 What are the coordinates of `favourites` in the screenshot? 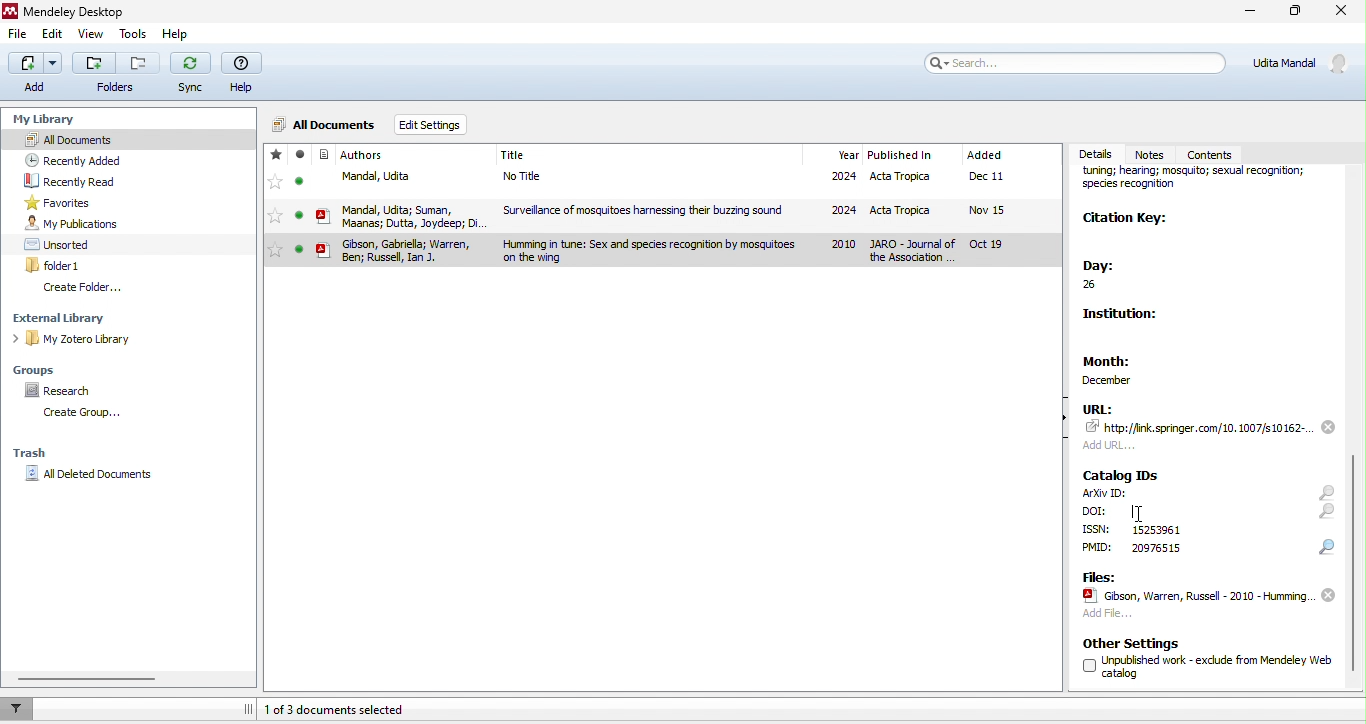 It's located at (275, 186).